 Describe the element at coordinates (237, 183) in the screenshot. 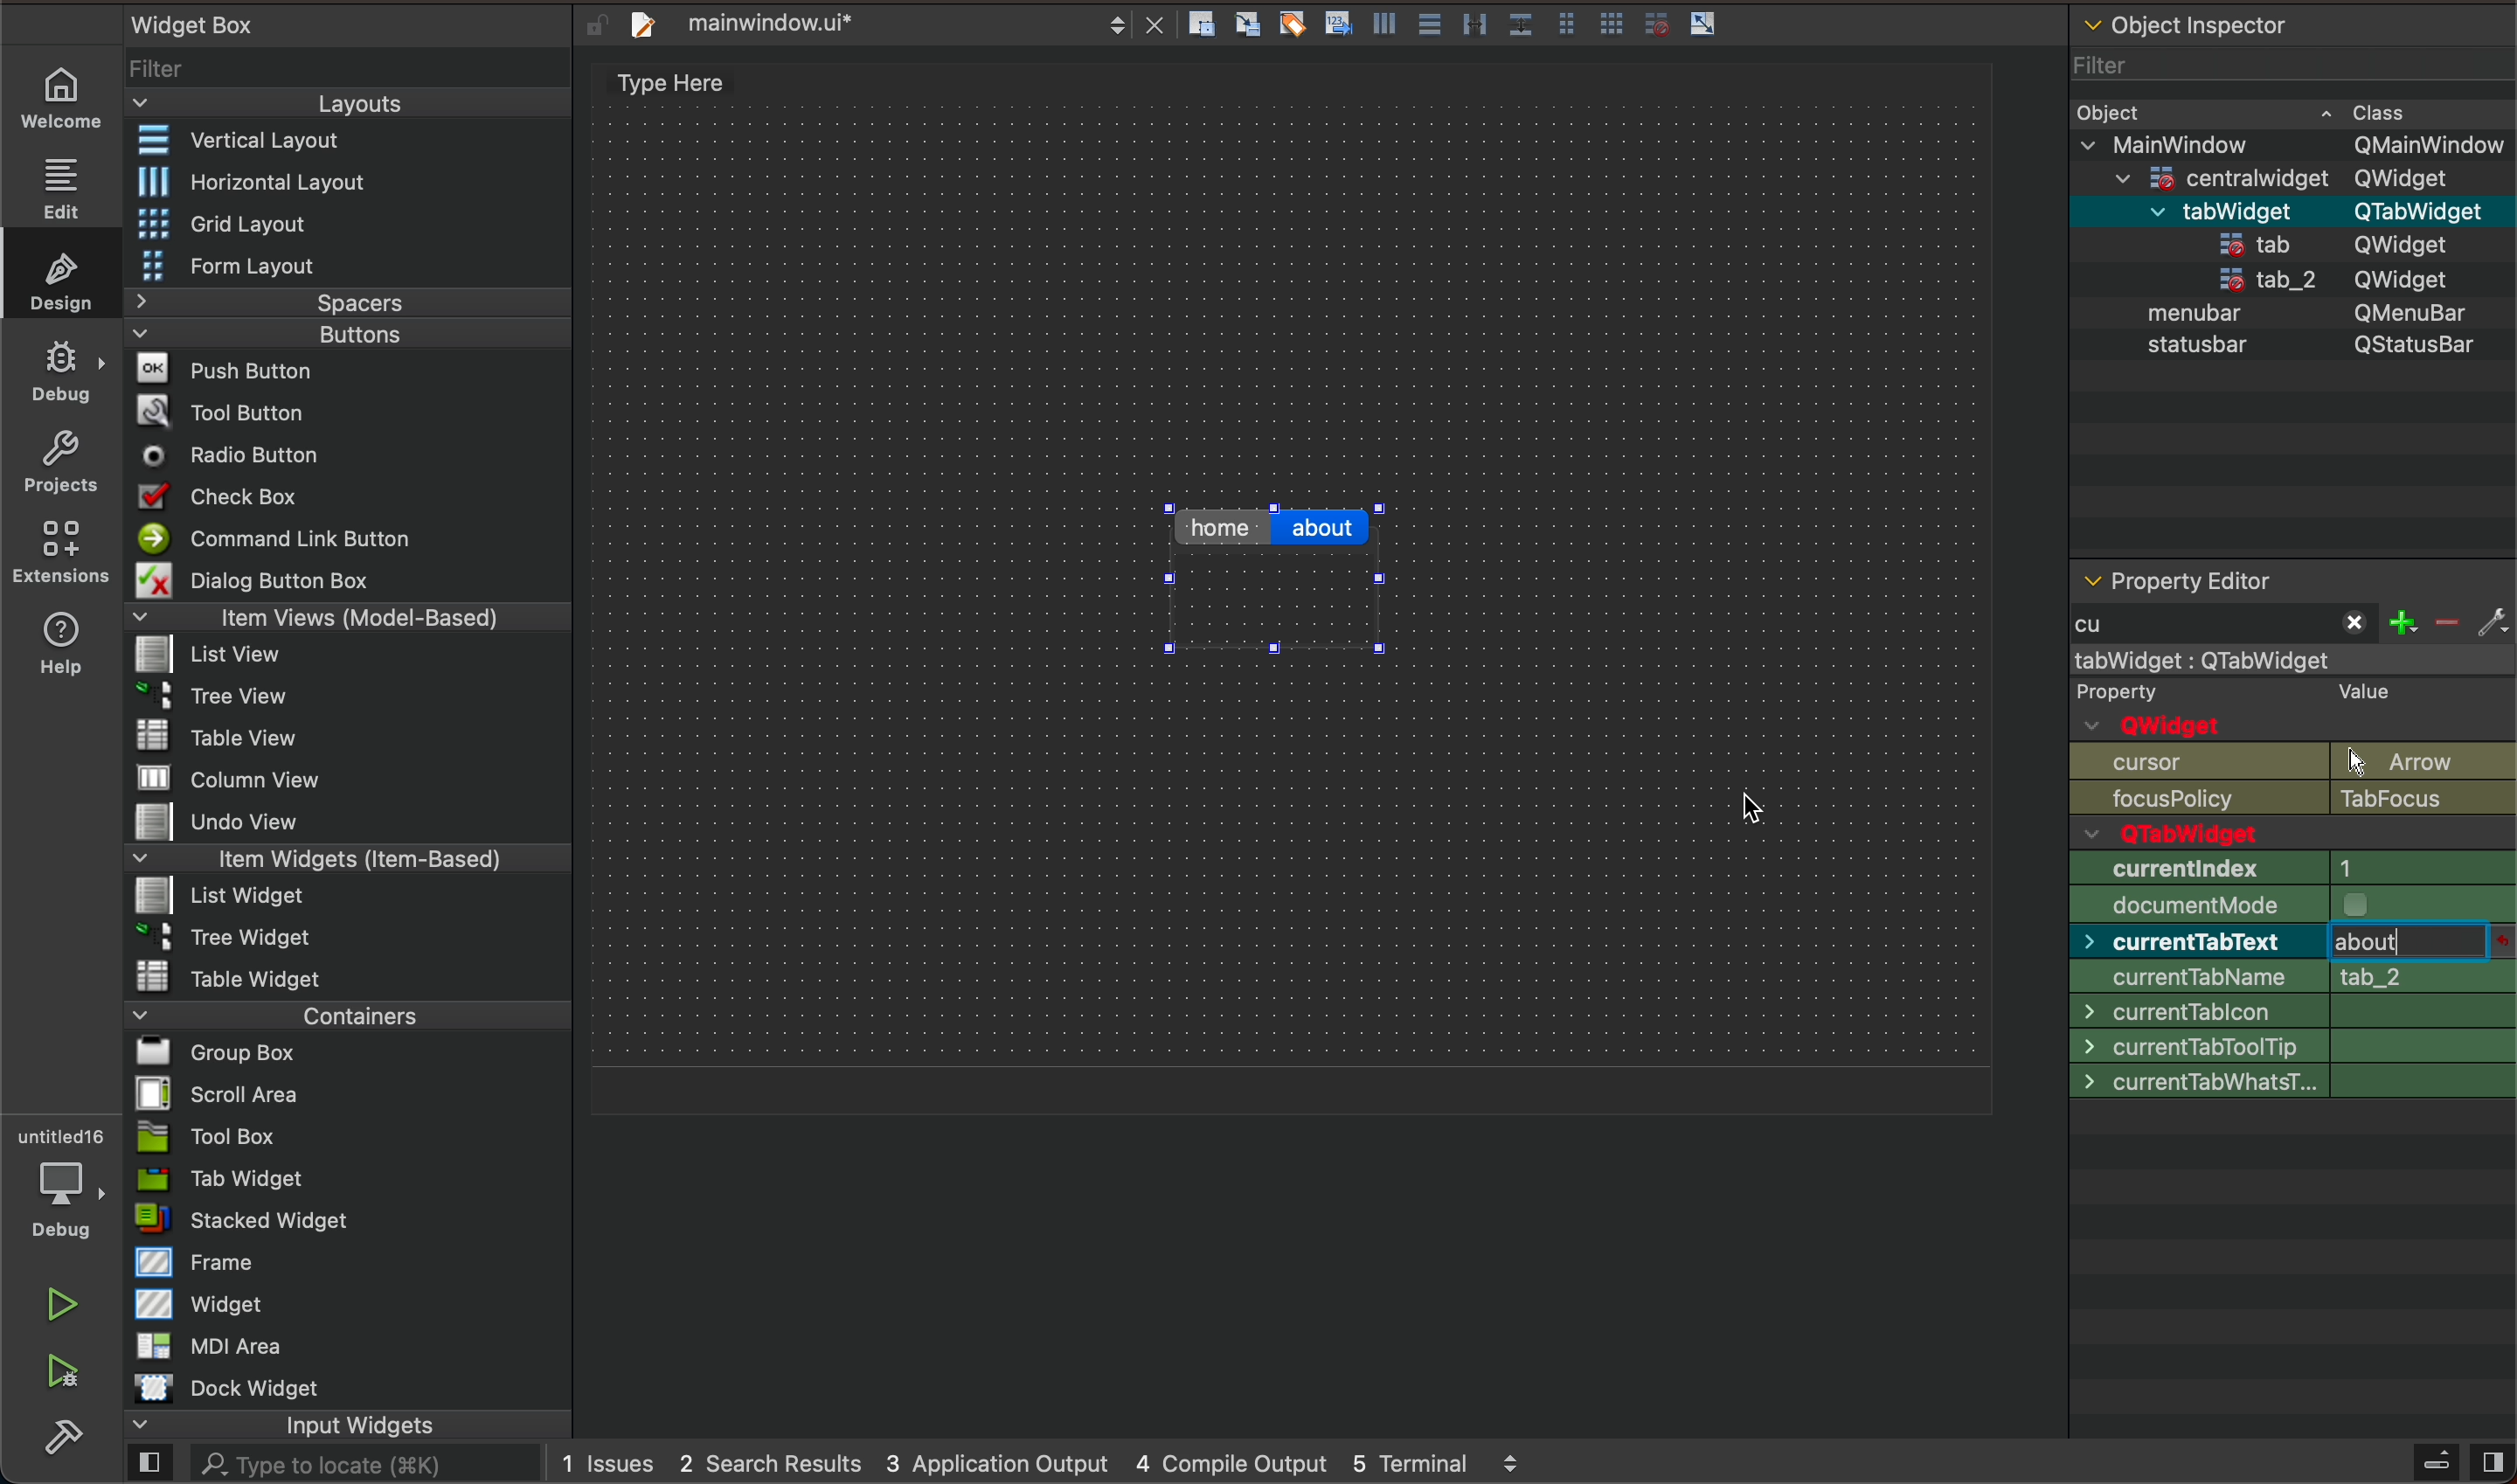

I see `Horizontal Layout` at that location.